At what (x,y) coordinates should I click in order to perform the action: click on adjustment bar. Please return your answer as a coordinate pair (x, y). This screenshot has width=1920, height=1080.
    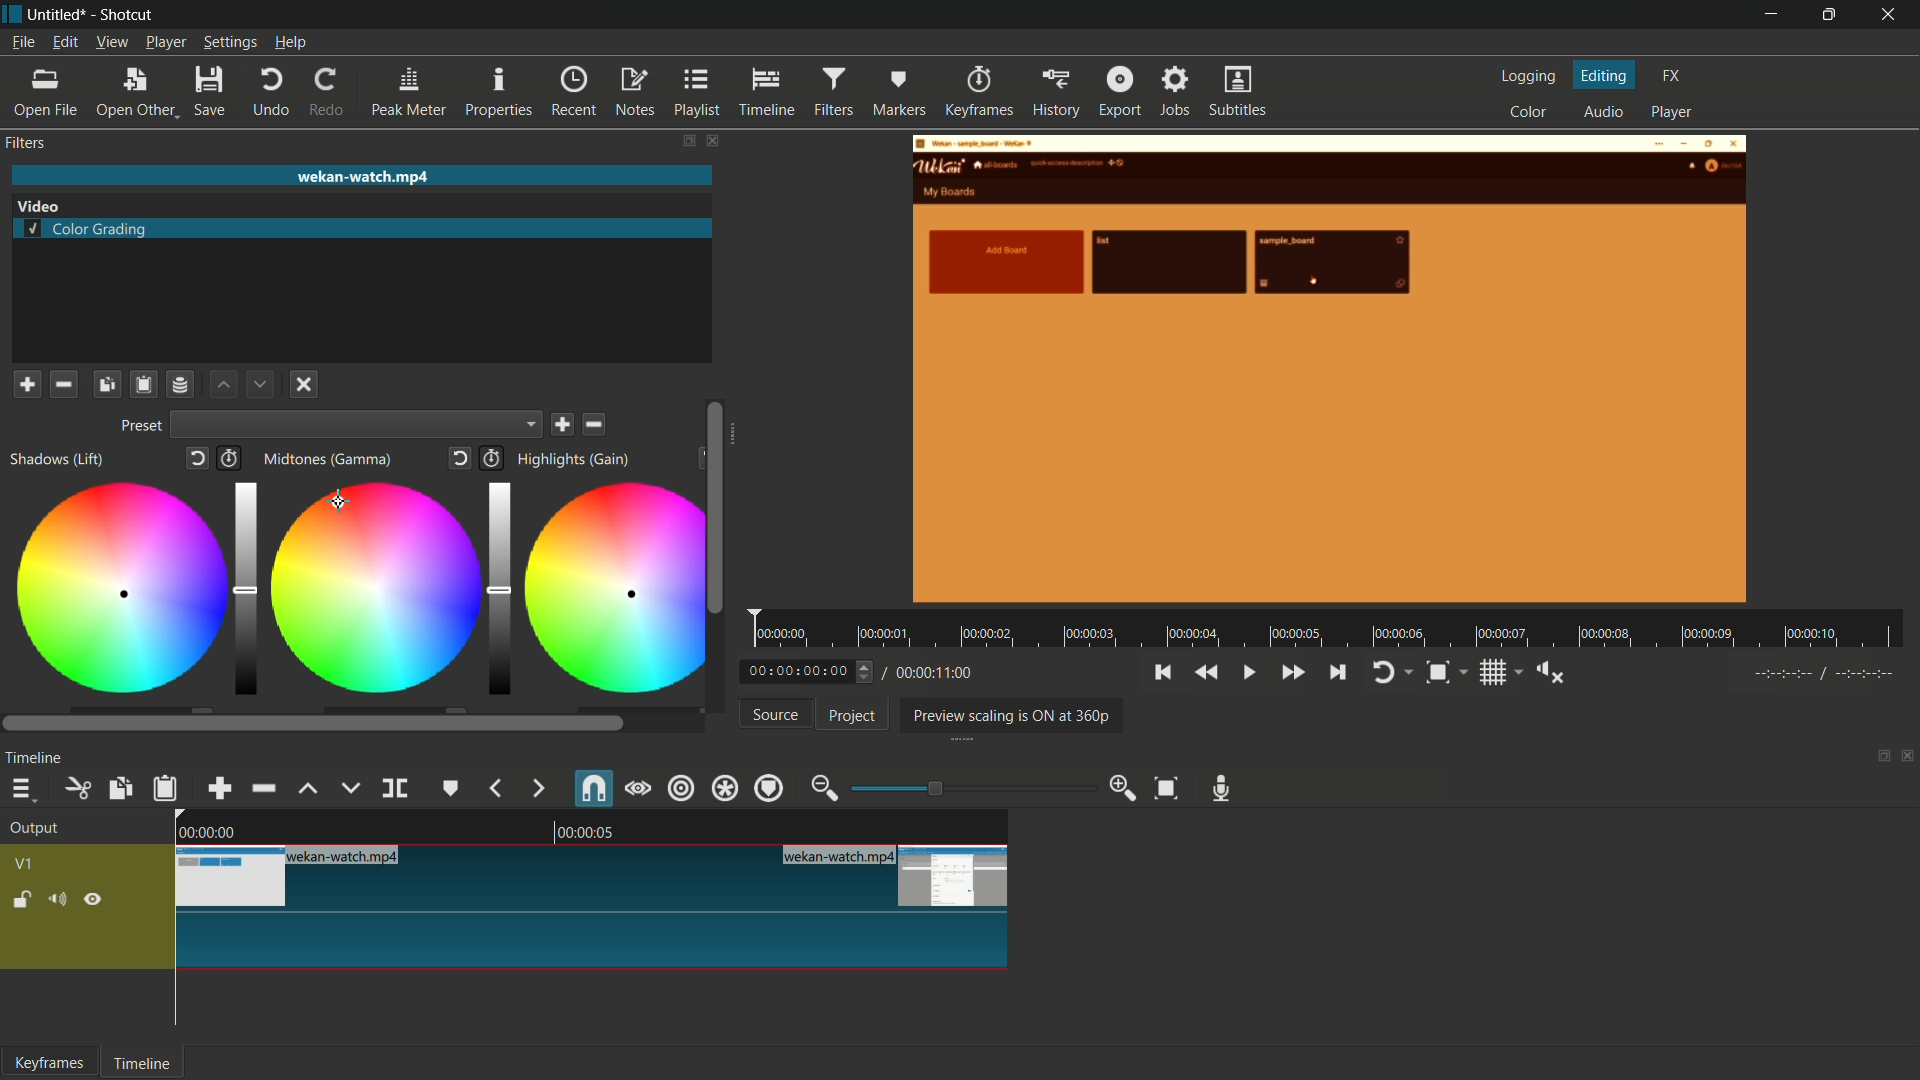
    Looking at the image, I should click on (496, 588).